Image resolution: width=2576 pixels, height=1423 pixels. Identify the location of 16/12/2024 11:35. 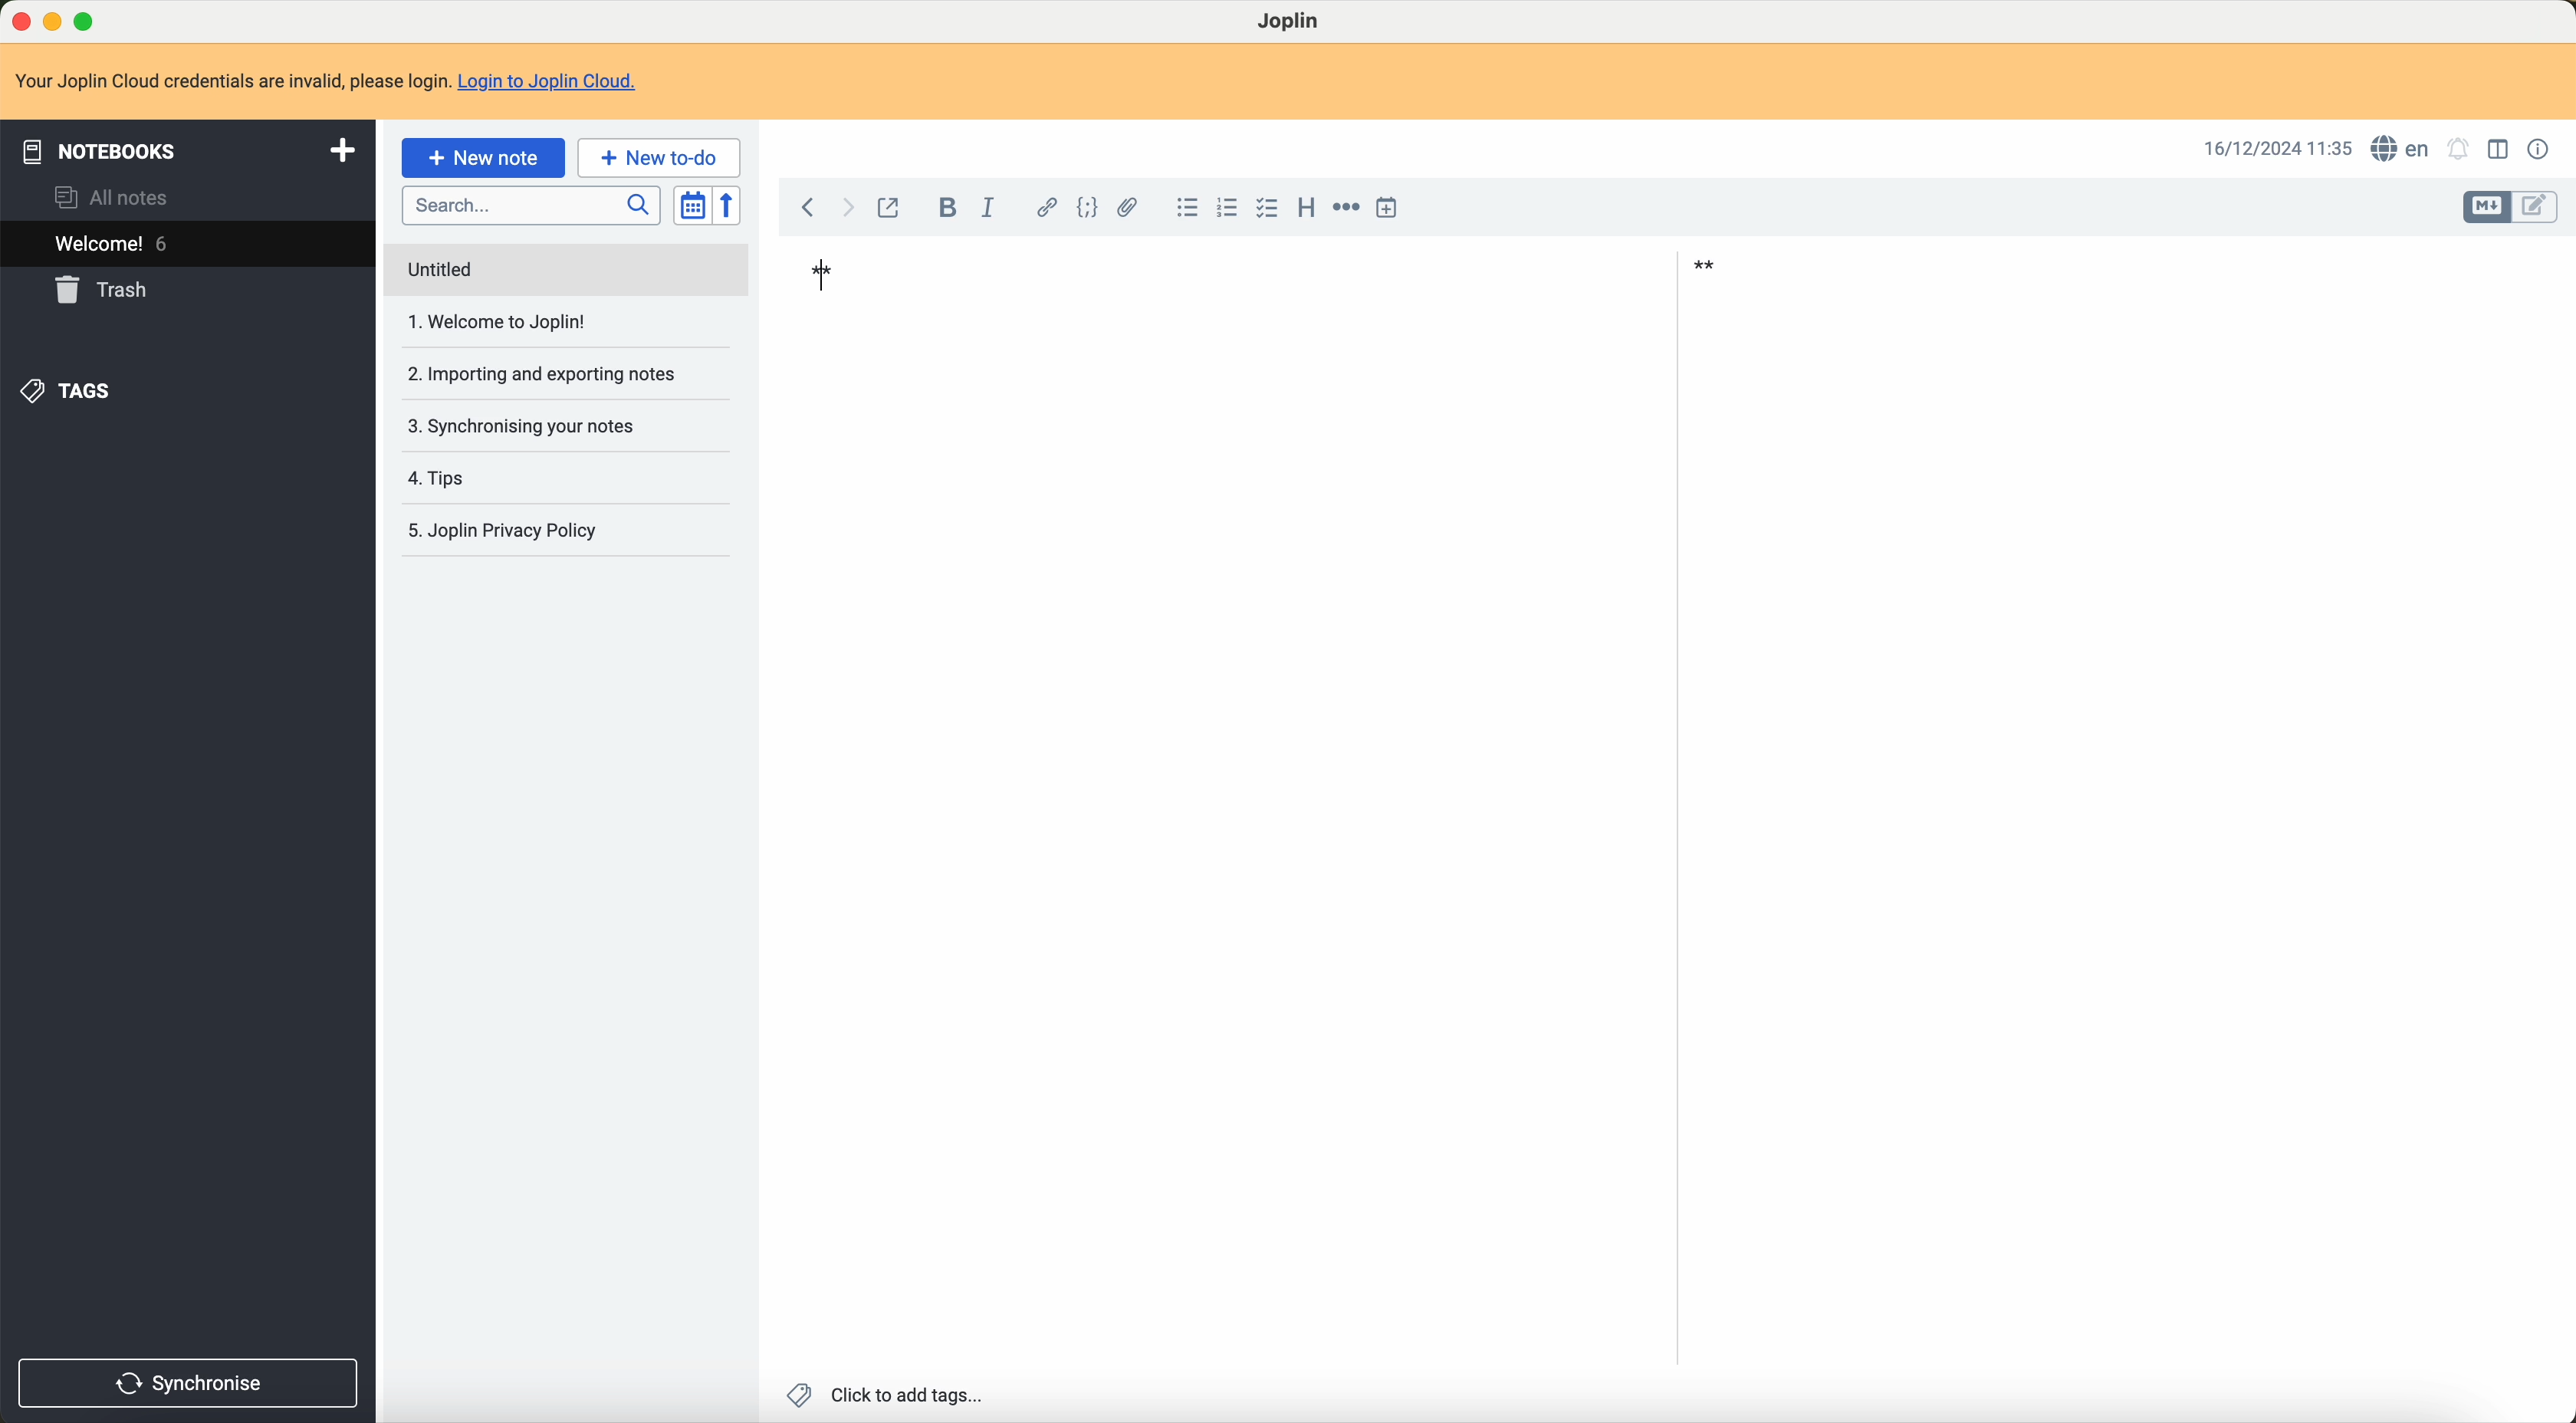
(2273, 149).